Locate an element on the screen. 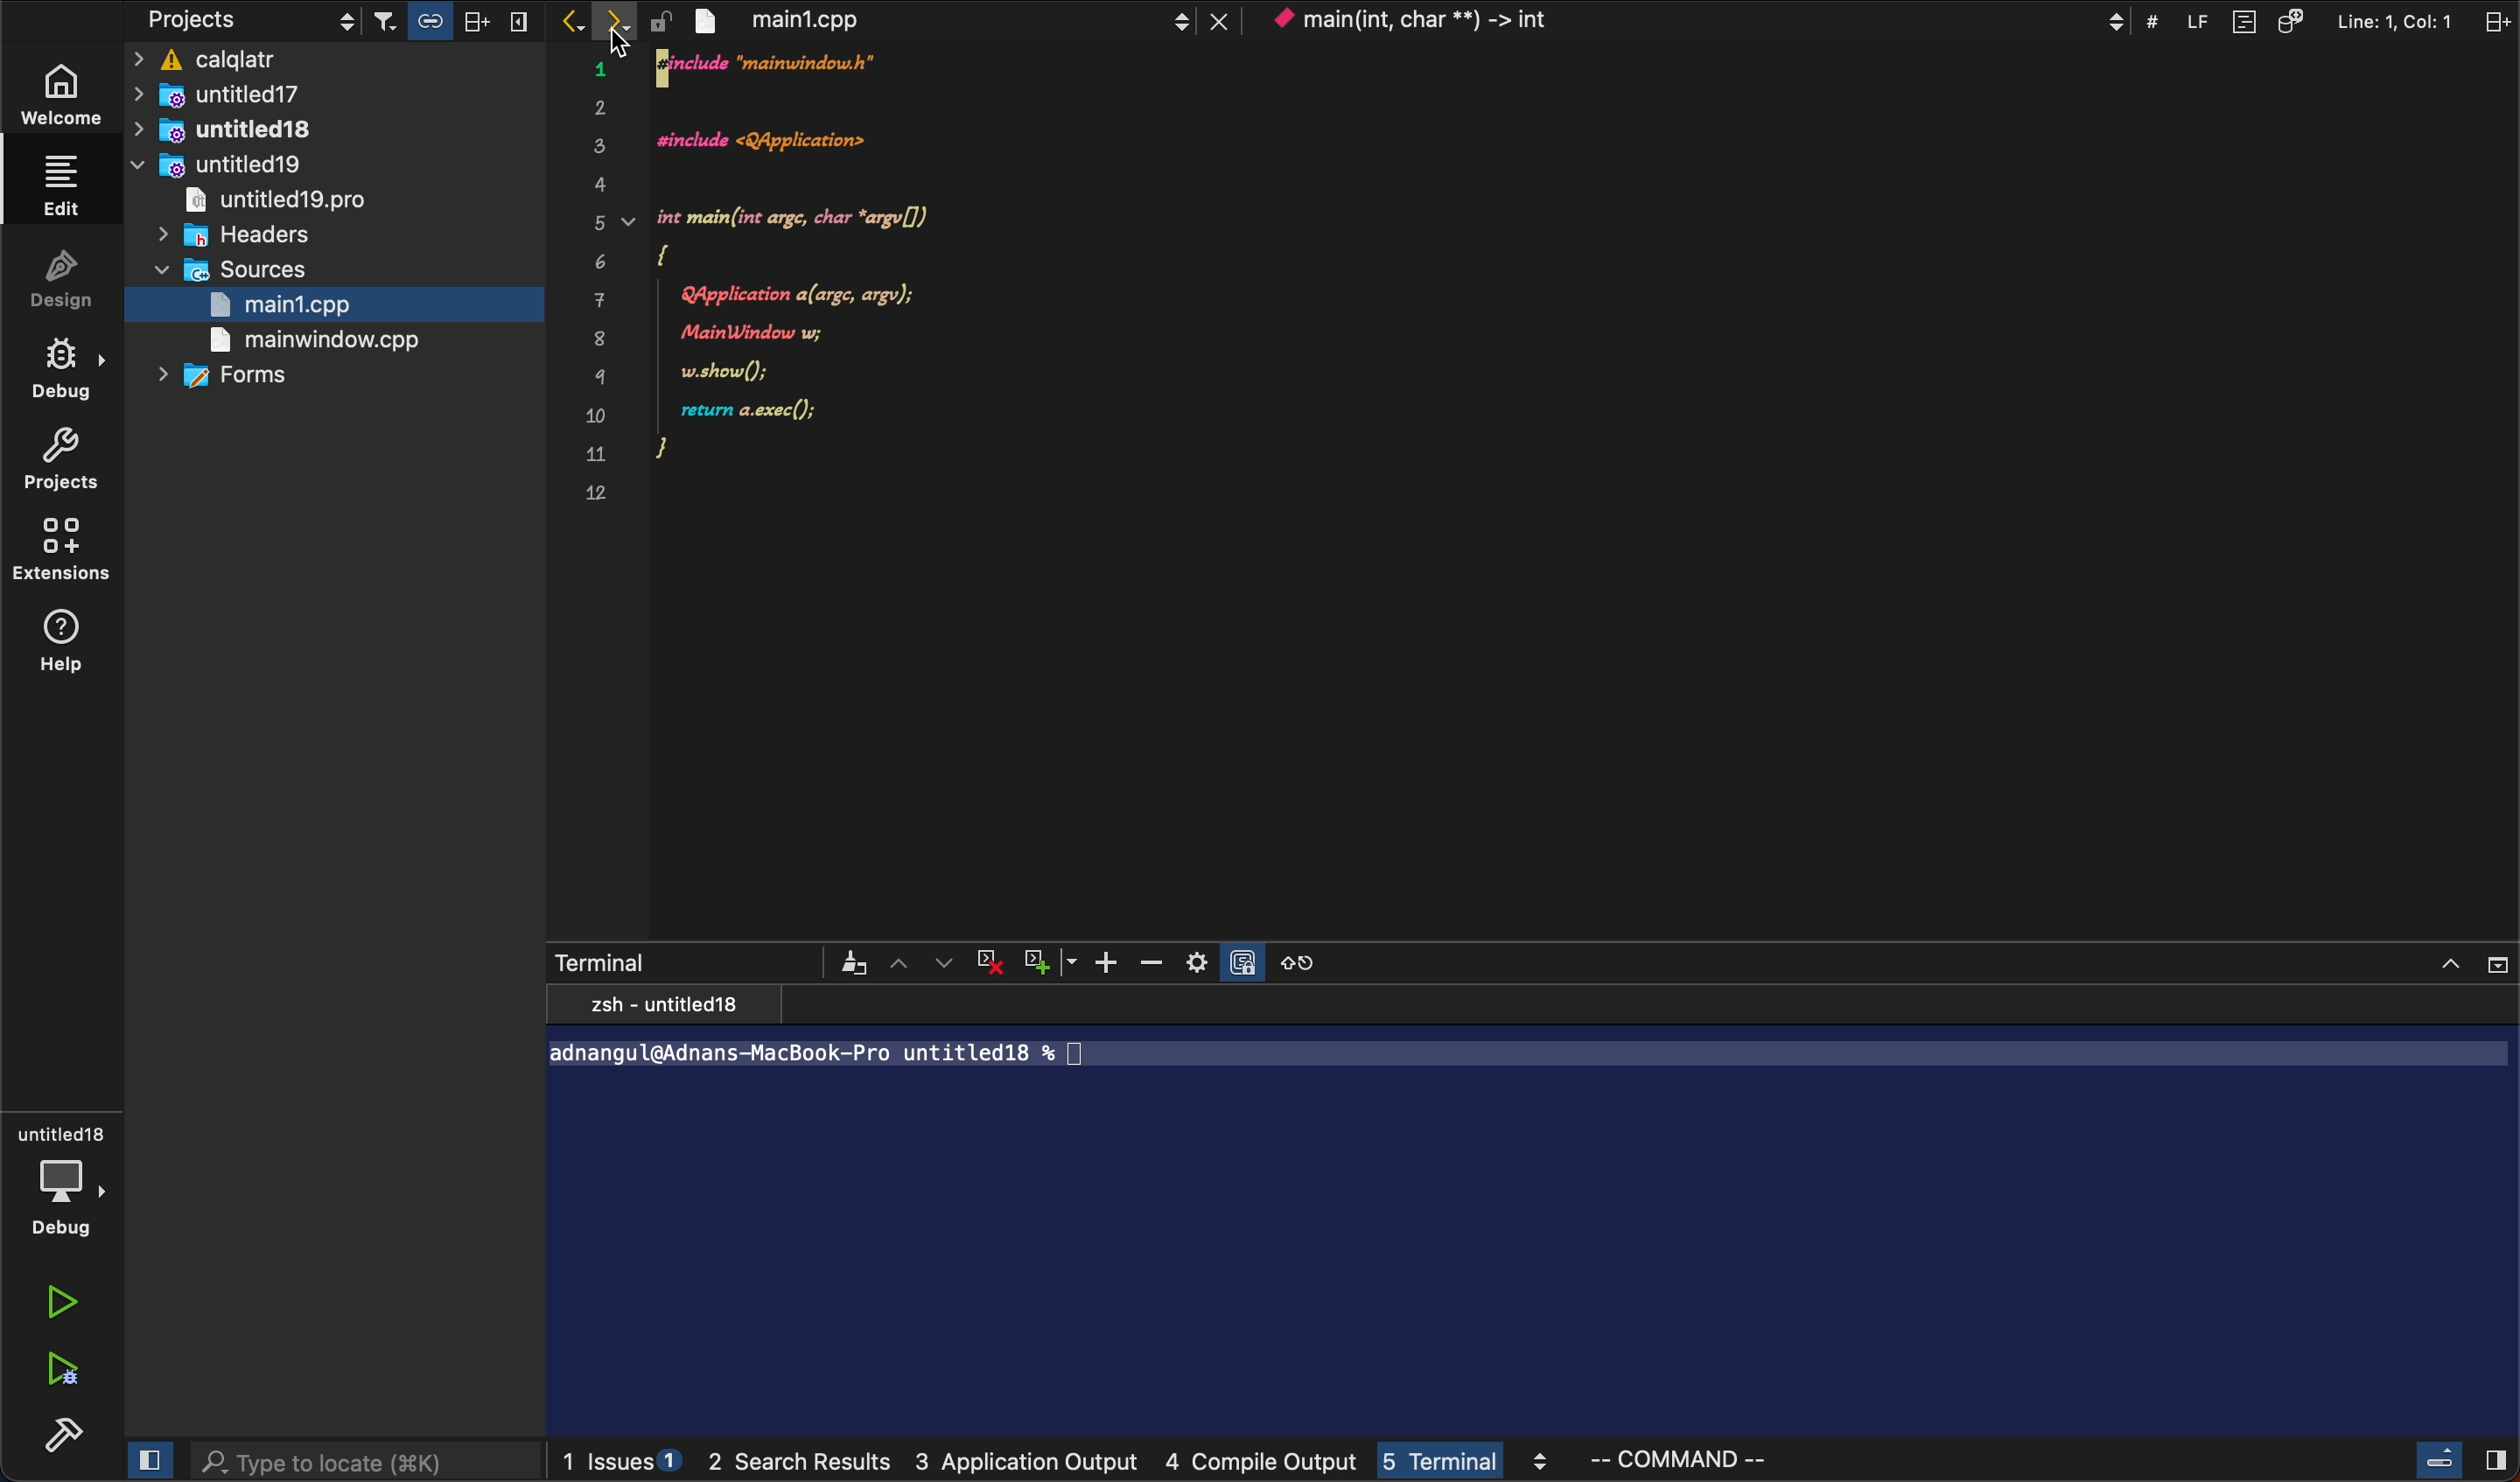 Image resolution: width=2520 pixels, height=1482 pixels. forms is located at coordinates (216, 380).